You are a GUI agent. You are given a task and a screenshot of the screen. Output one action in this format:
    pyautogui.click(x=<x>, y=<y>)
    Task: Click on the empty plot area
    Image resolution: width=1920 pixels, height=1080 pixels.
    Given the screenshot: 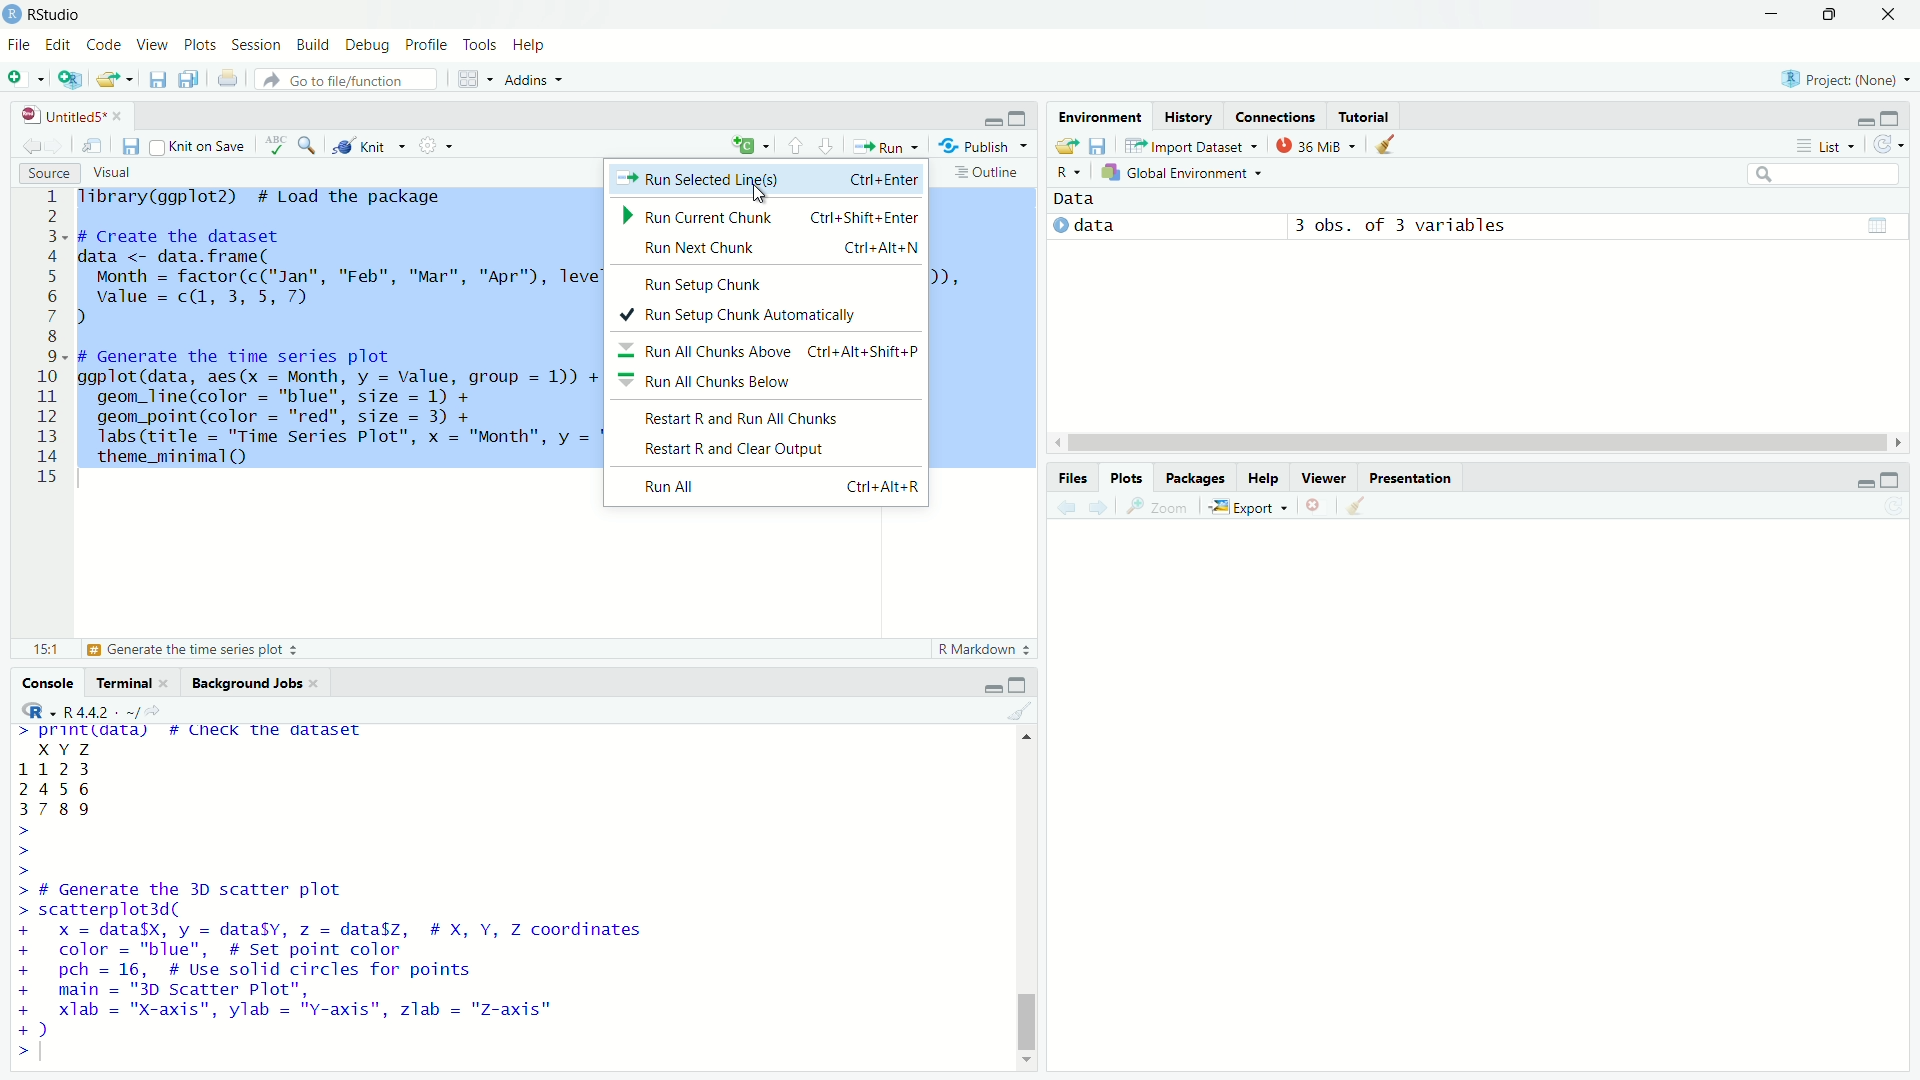 What is the action you would take?
    pyautogui.click(x=1488, y=807)
    